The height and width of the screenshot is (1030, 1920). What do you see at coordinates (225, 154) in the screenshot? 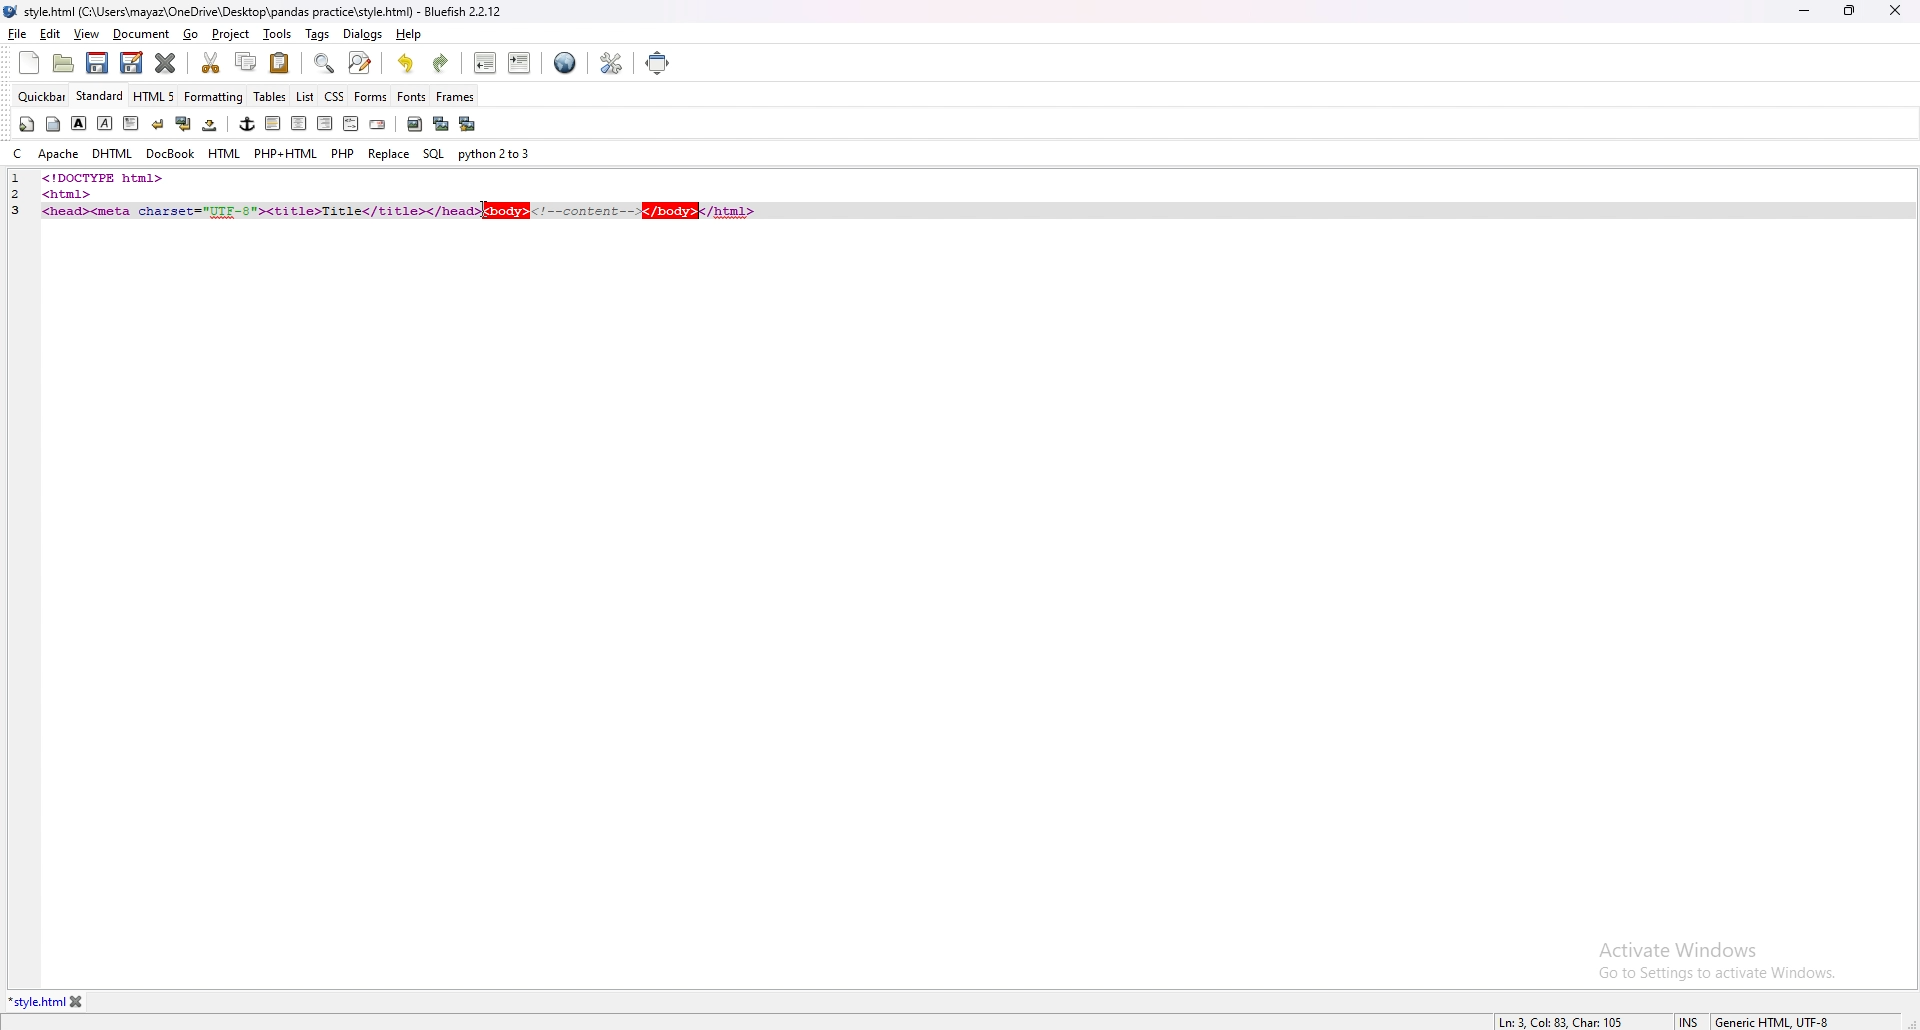
I see `html` at bounding box center [225, 154].